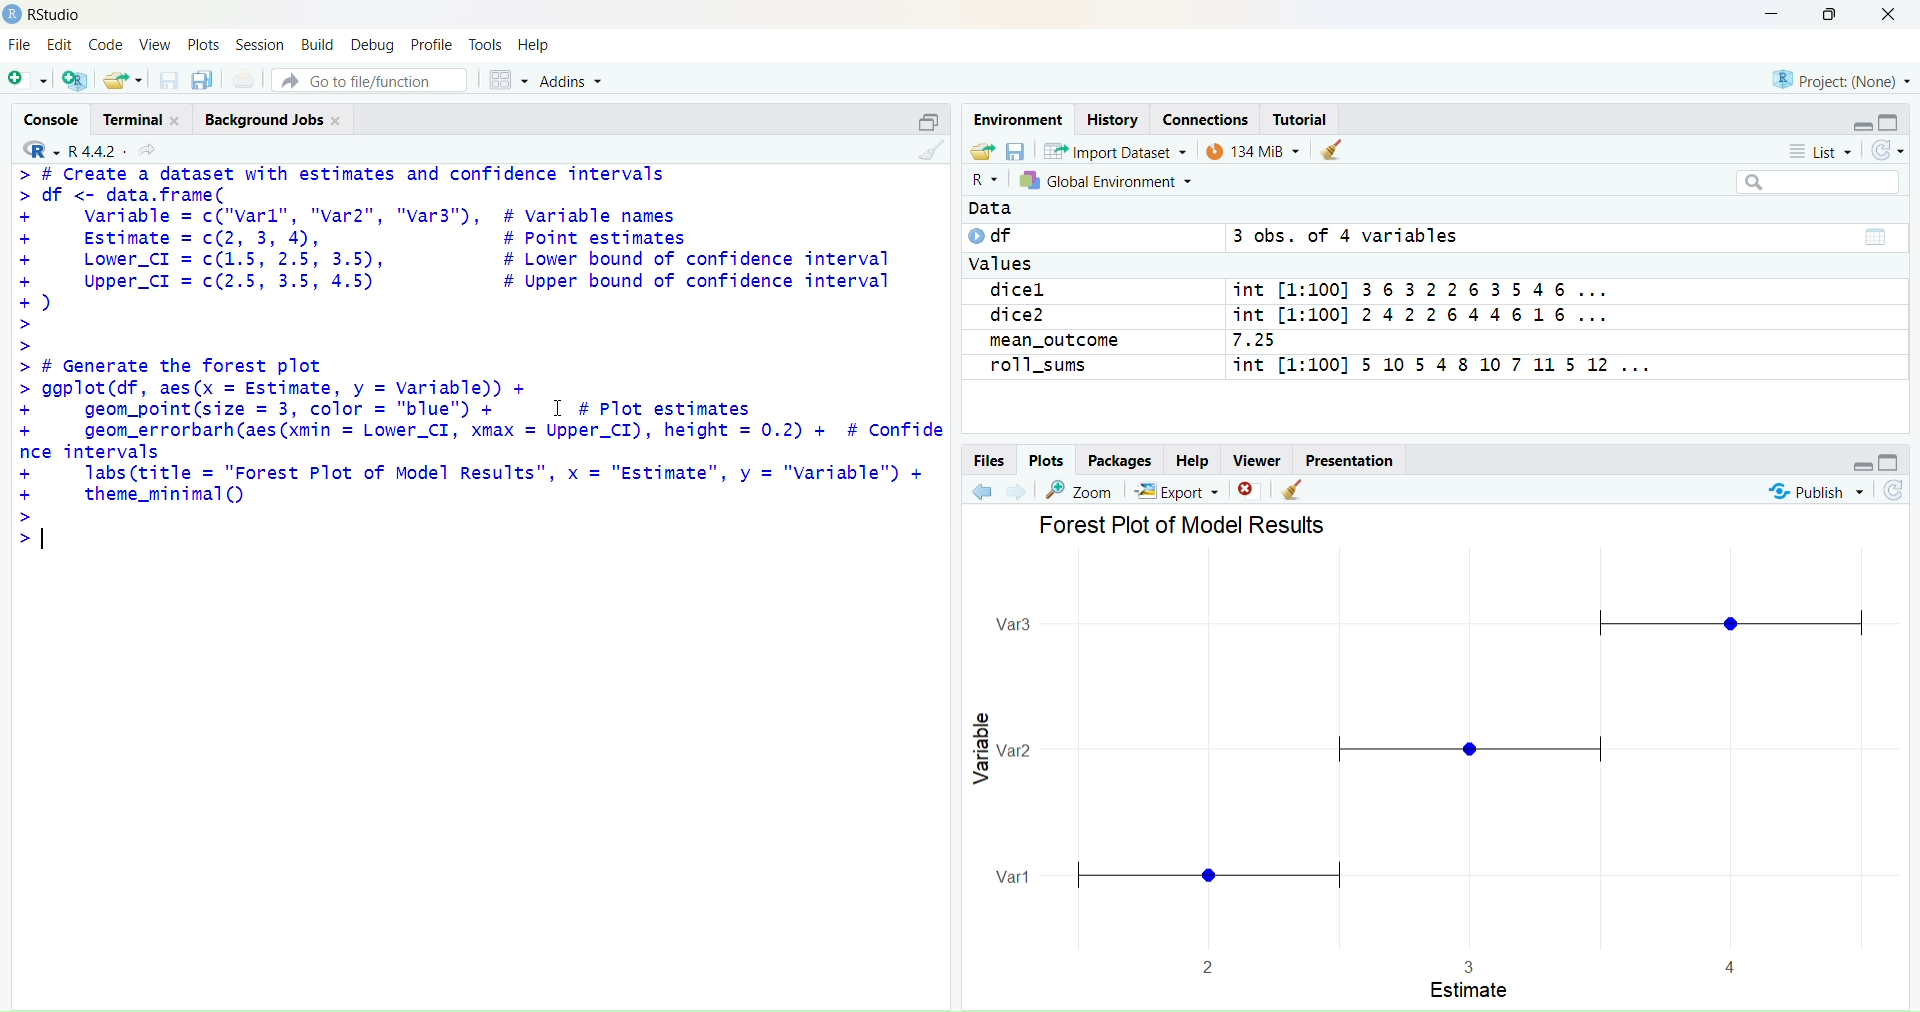 The image size is (1920, 1012). I want to click on History, so click(1112, 120).